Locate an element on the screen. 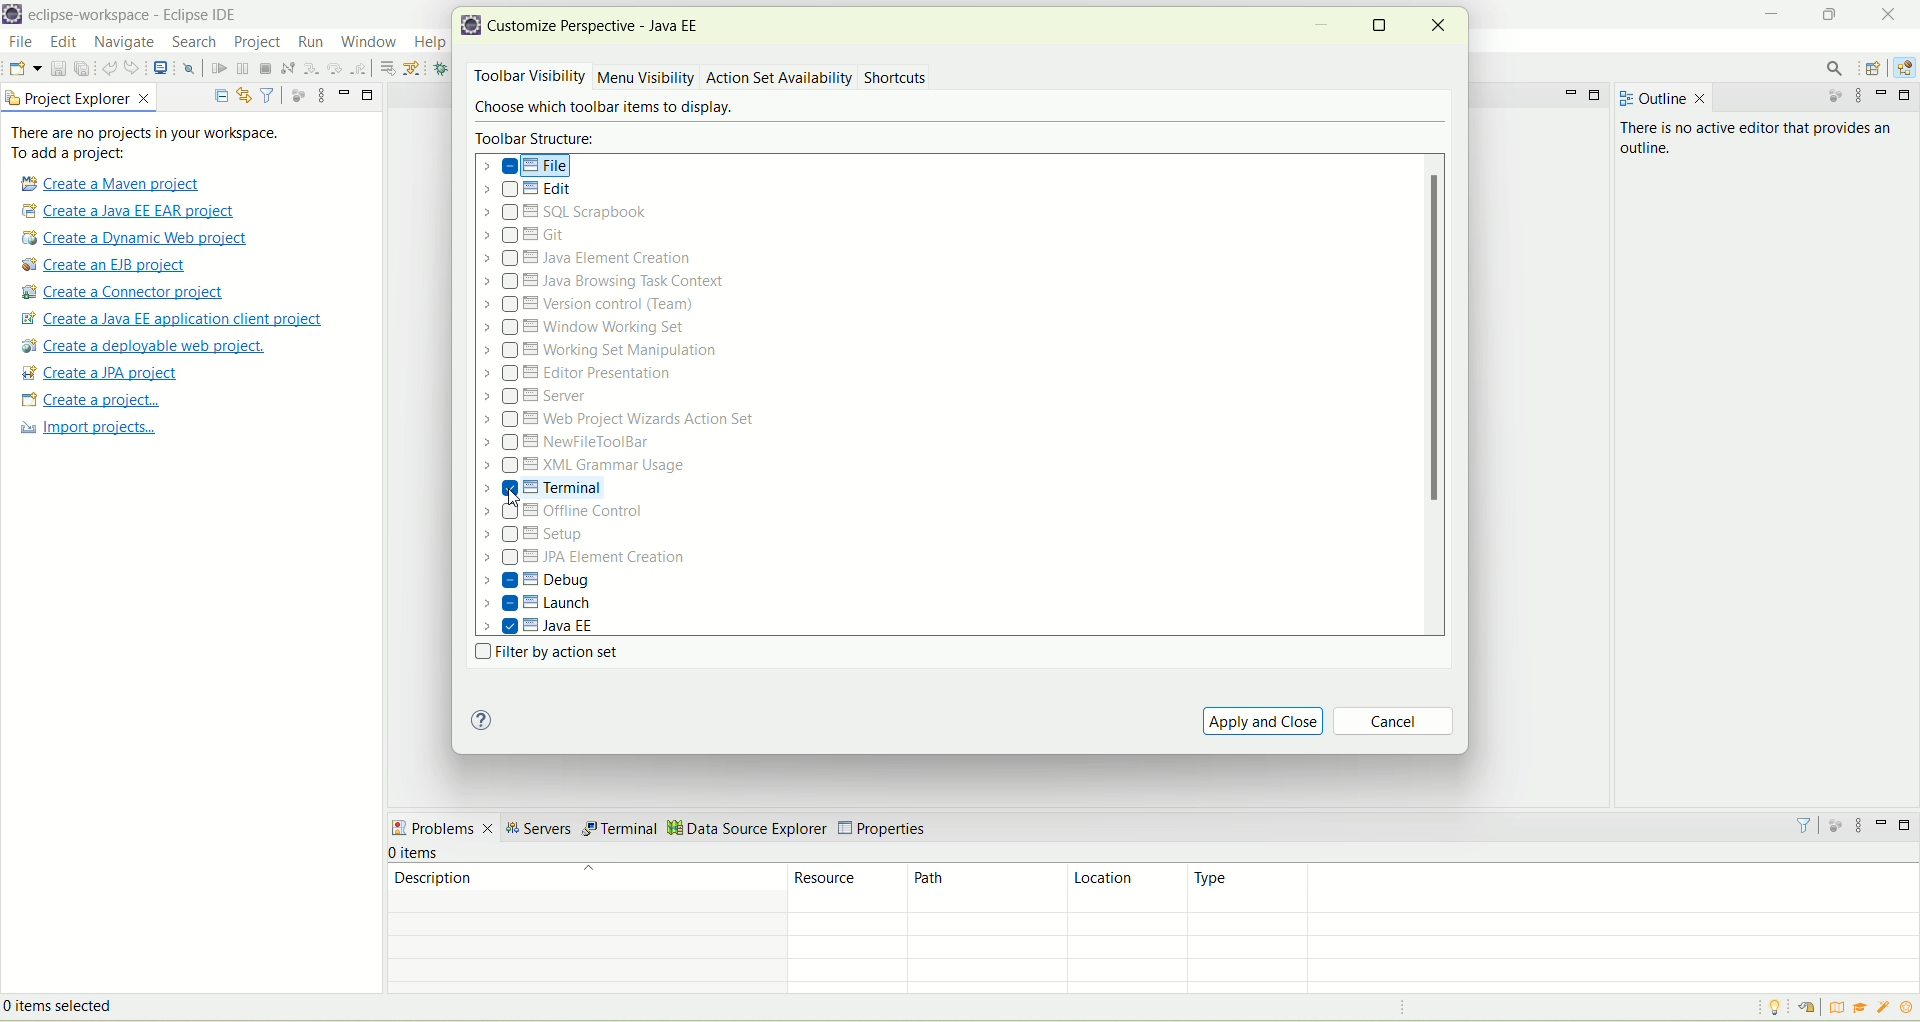  skip all breakpoints is located at coordinates (188, 70).